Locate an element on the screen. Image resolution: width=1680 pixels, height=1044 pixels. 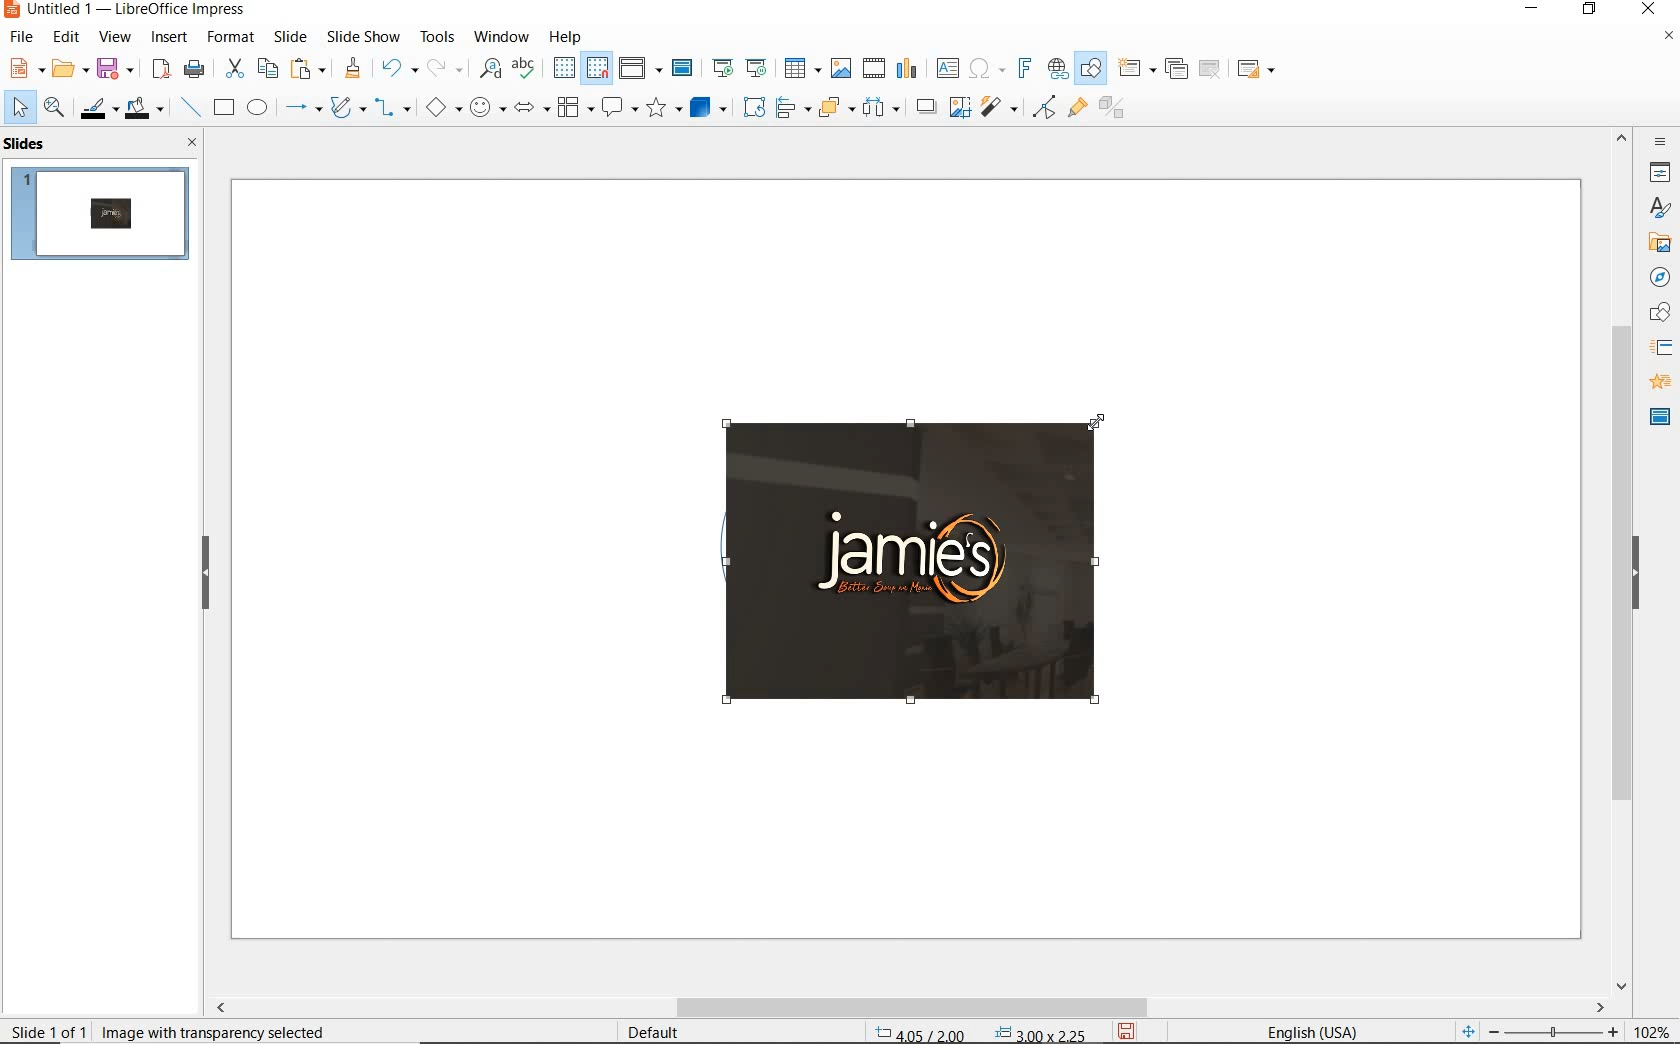
slide 1 of 1 is located at coordinates (50, 1027).